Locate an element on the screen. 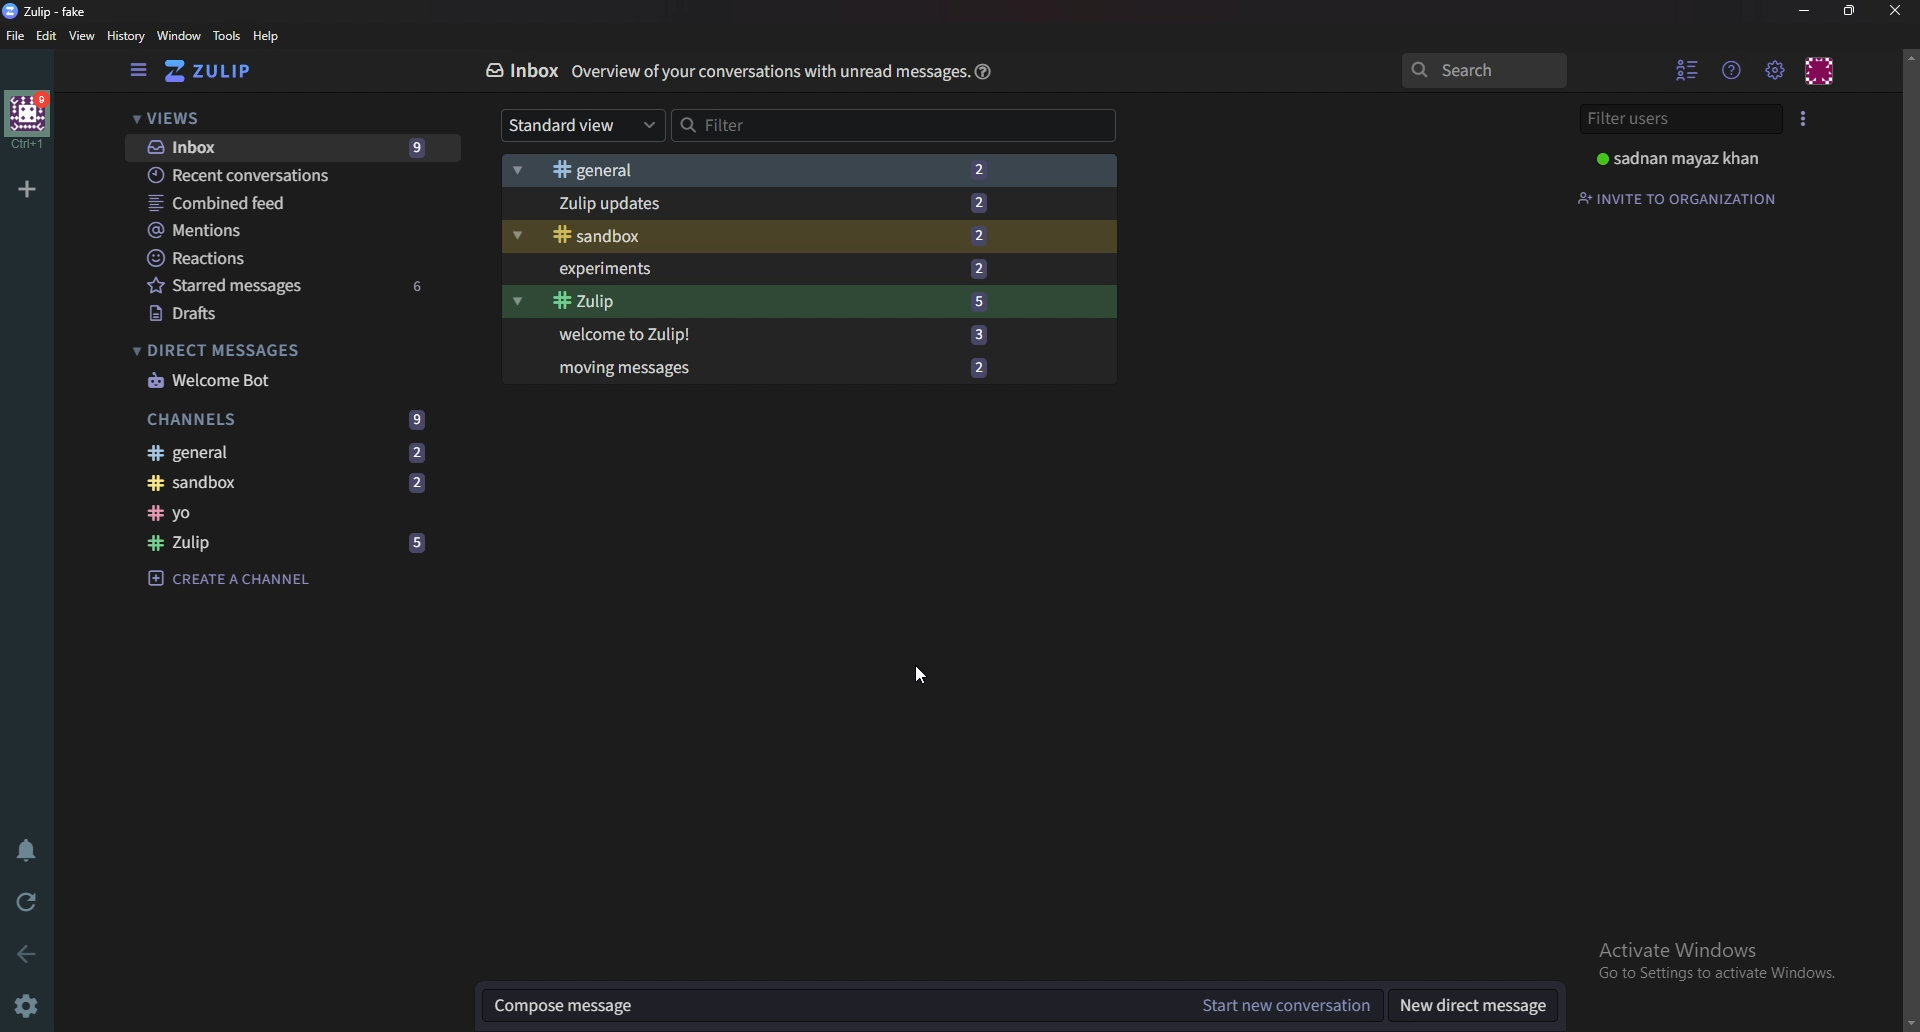 This screenshot has height=1032, width=1920. Experiments is located at coordinates (780, 270).